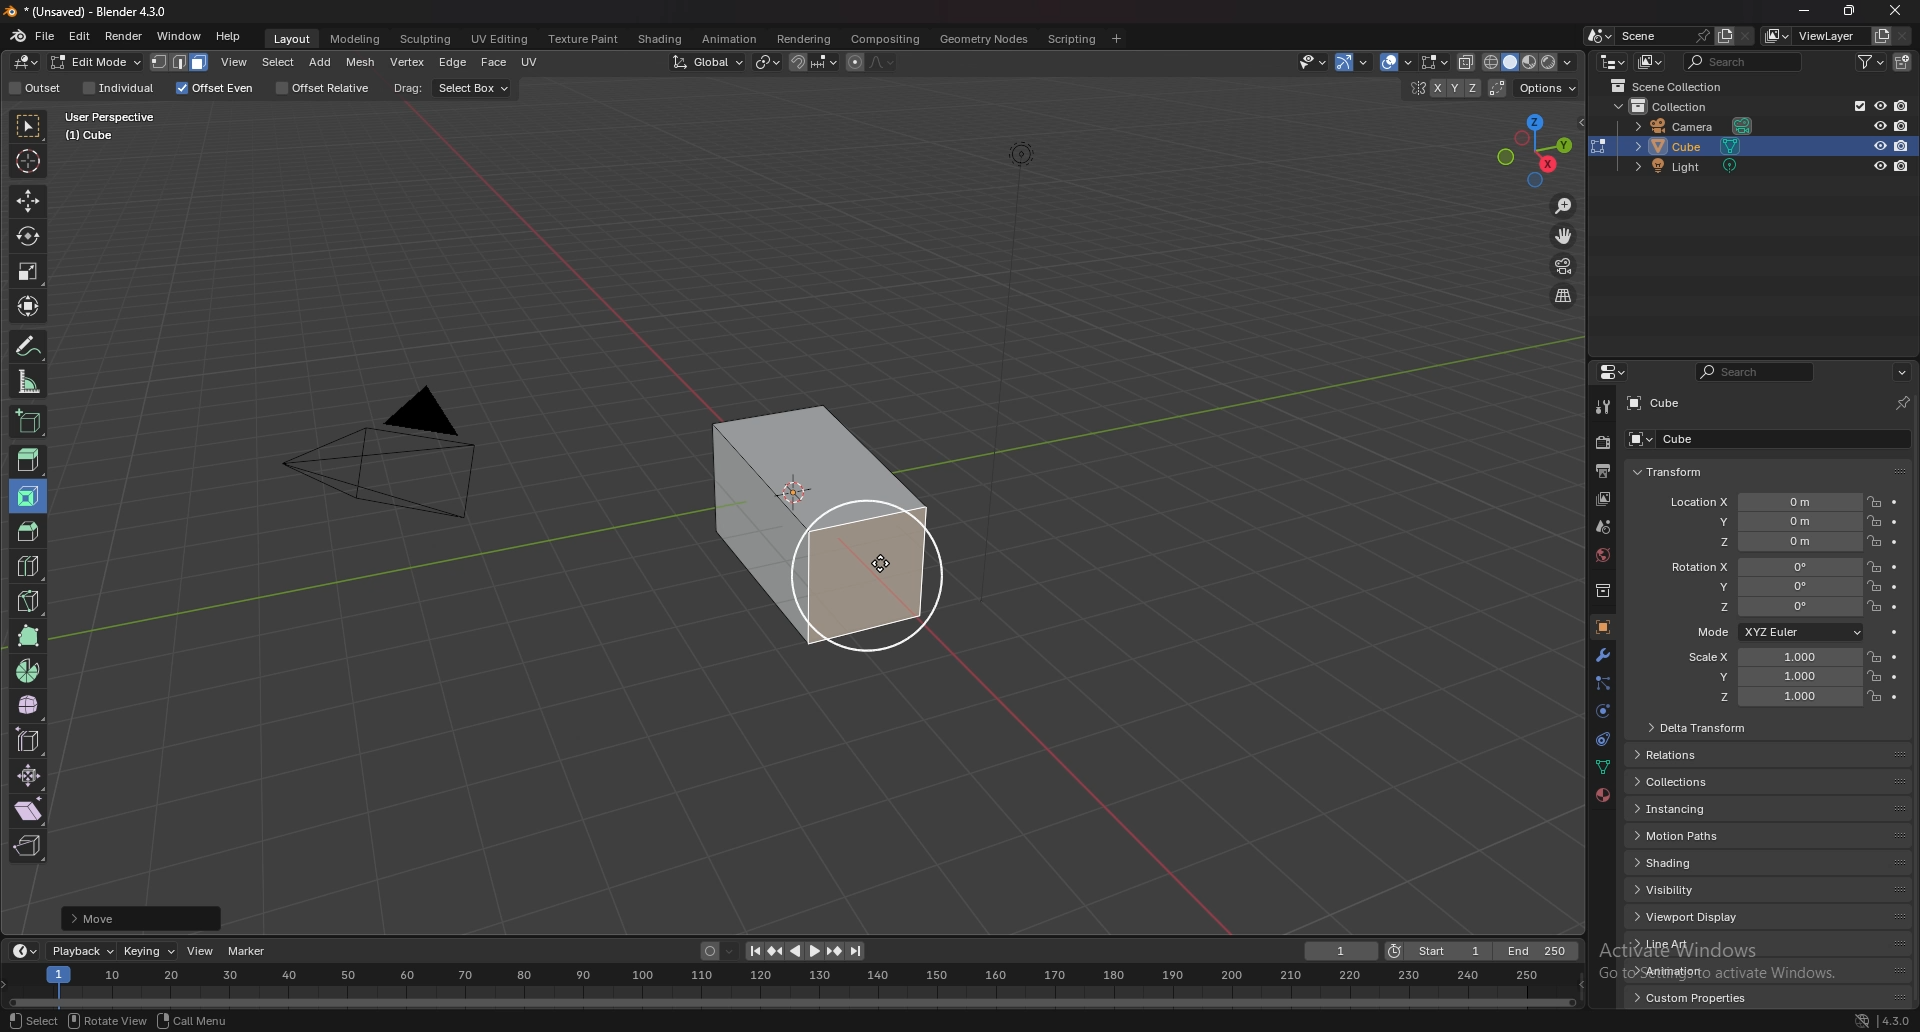 Image resolution: width=1920 pixels, height=1032 pixels. What do you see at coordinates (408, 88) in the screenshot?
I see `drag` at bounding box center [408, 88].